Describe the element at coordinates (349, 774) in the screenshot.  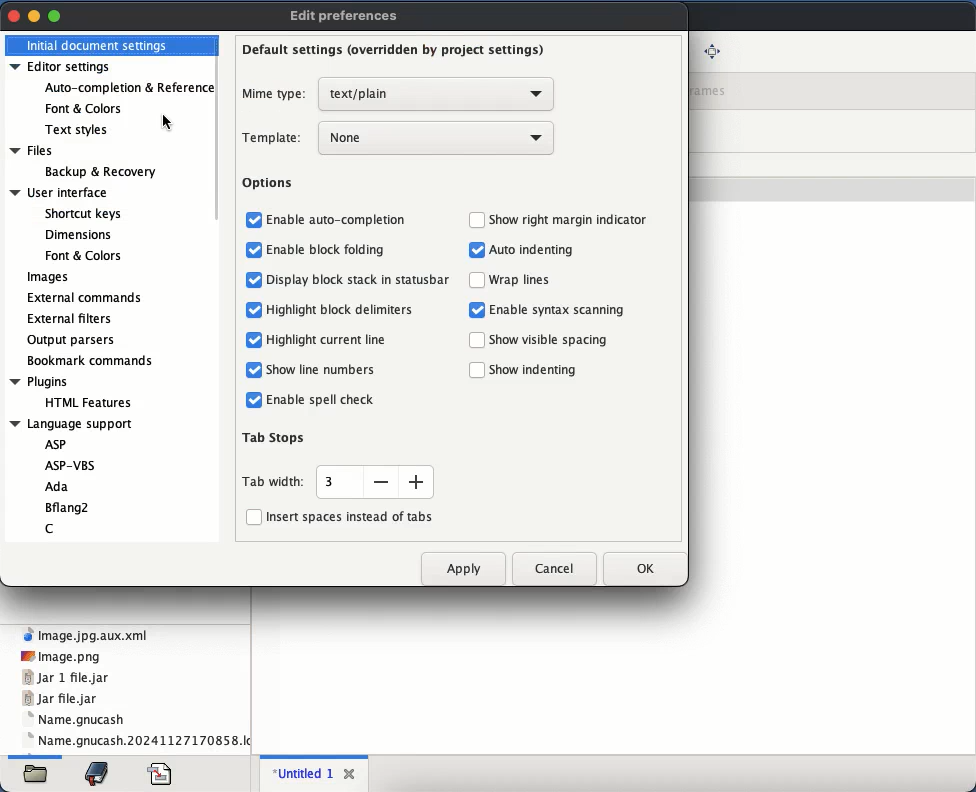
I see `close` at that location.